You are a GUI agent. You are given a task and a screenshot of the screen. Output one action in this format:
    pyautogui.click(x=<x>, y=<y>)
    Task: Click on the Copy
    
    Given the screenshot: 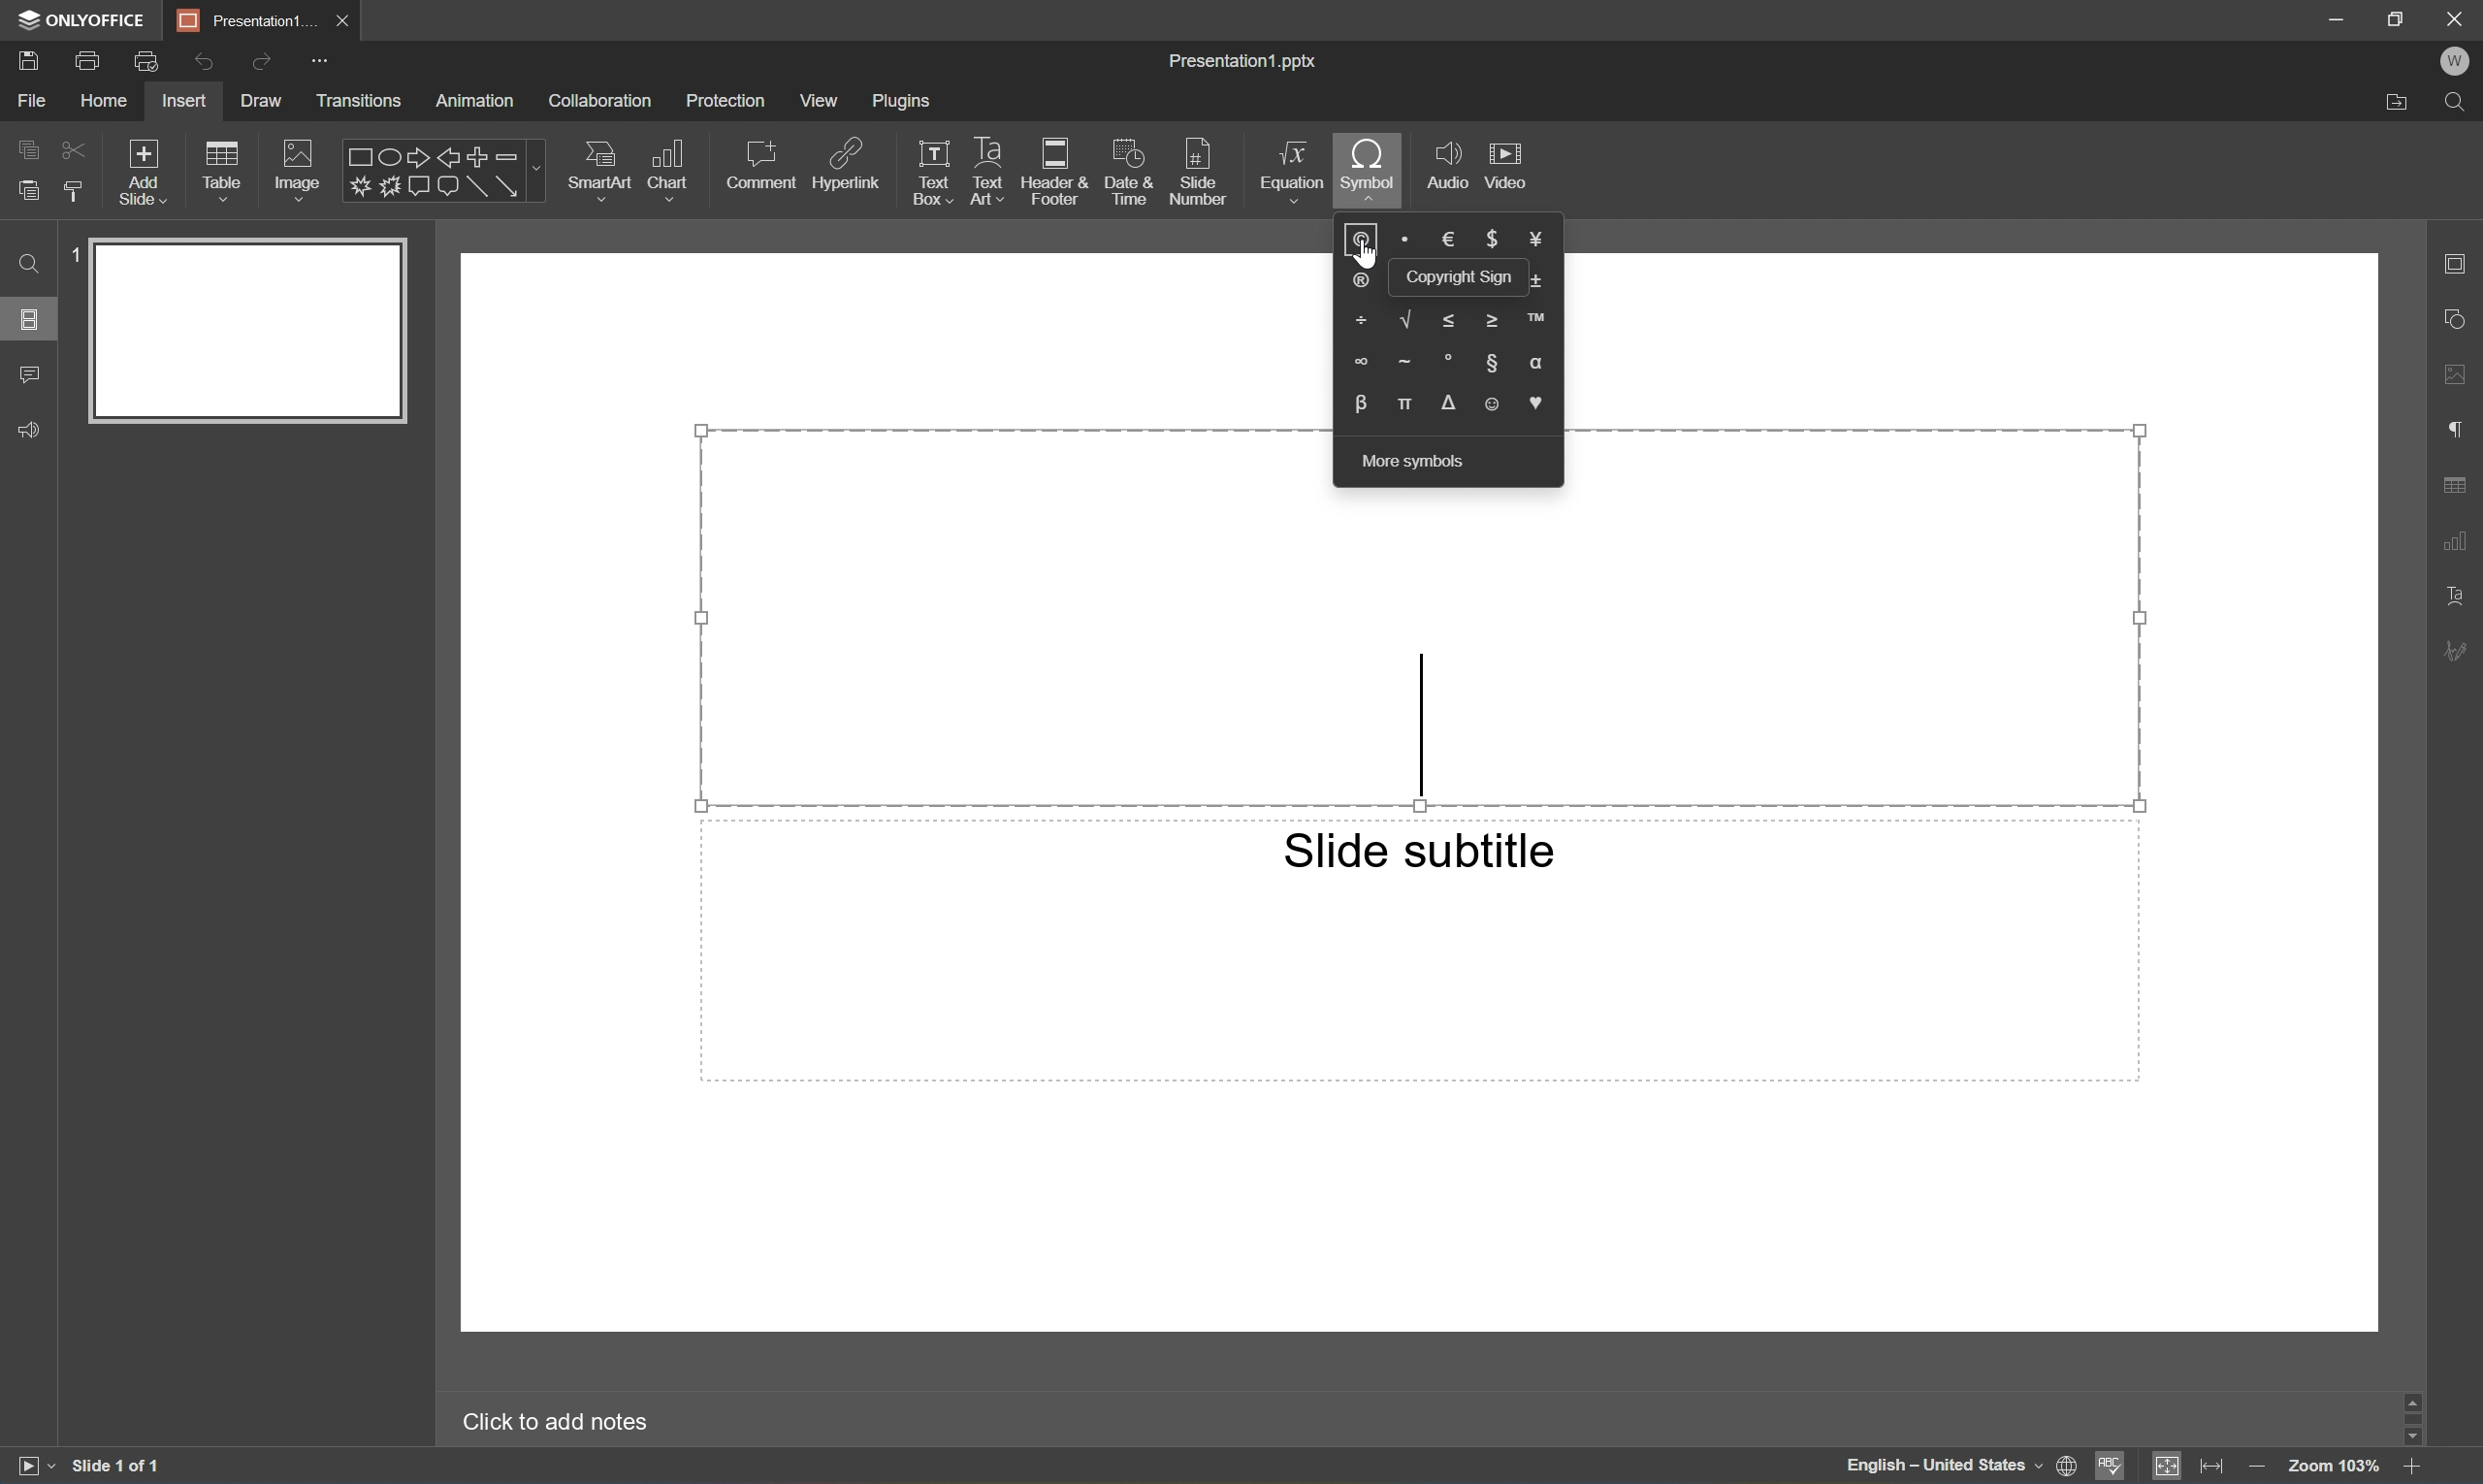 What is the action you would take?
    pyautogui.click(x=23, y=146)
    